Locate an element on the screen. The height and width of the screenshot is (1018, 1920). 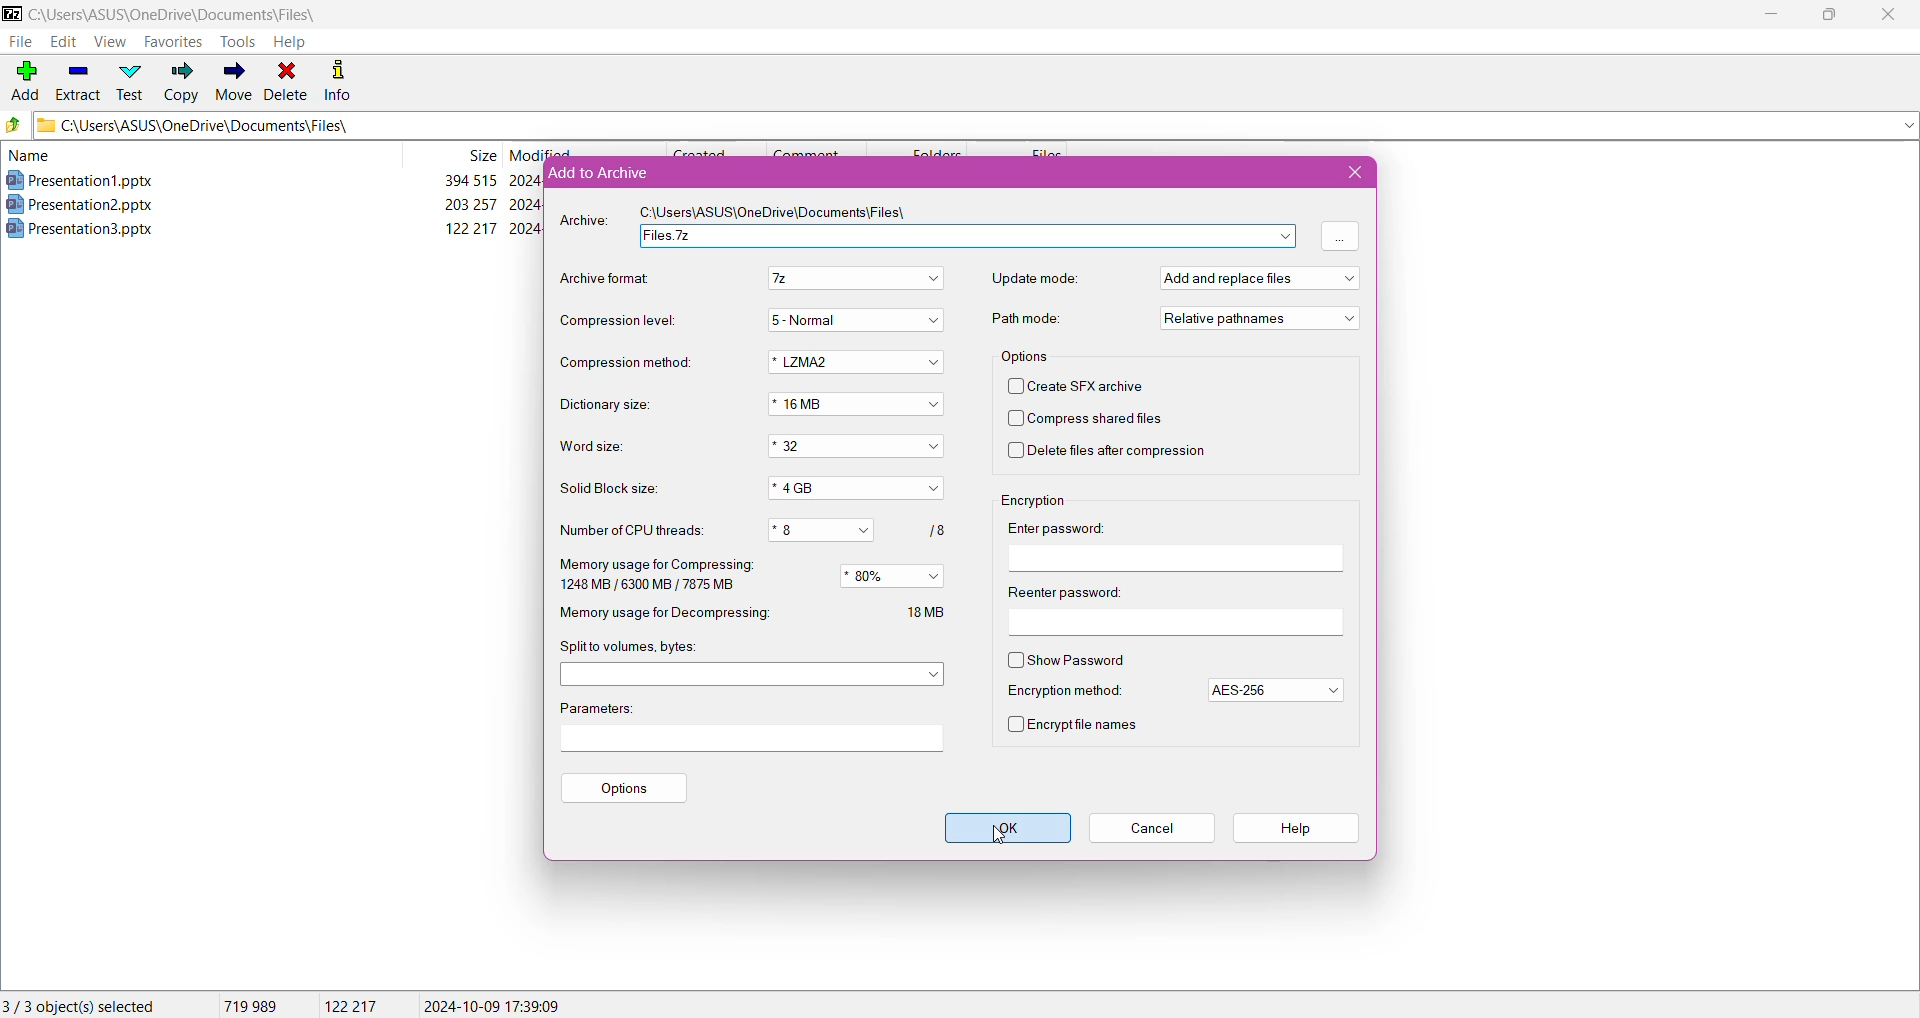
Memory usage for Decompressing is located at coordinates (672, 614).